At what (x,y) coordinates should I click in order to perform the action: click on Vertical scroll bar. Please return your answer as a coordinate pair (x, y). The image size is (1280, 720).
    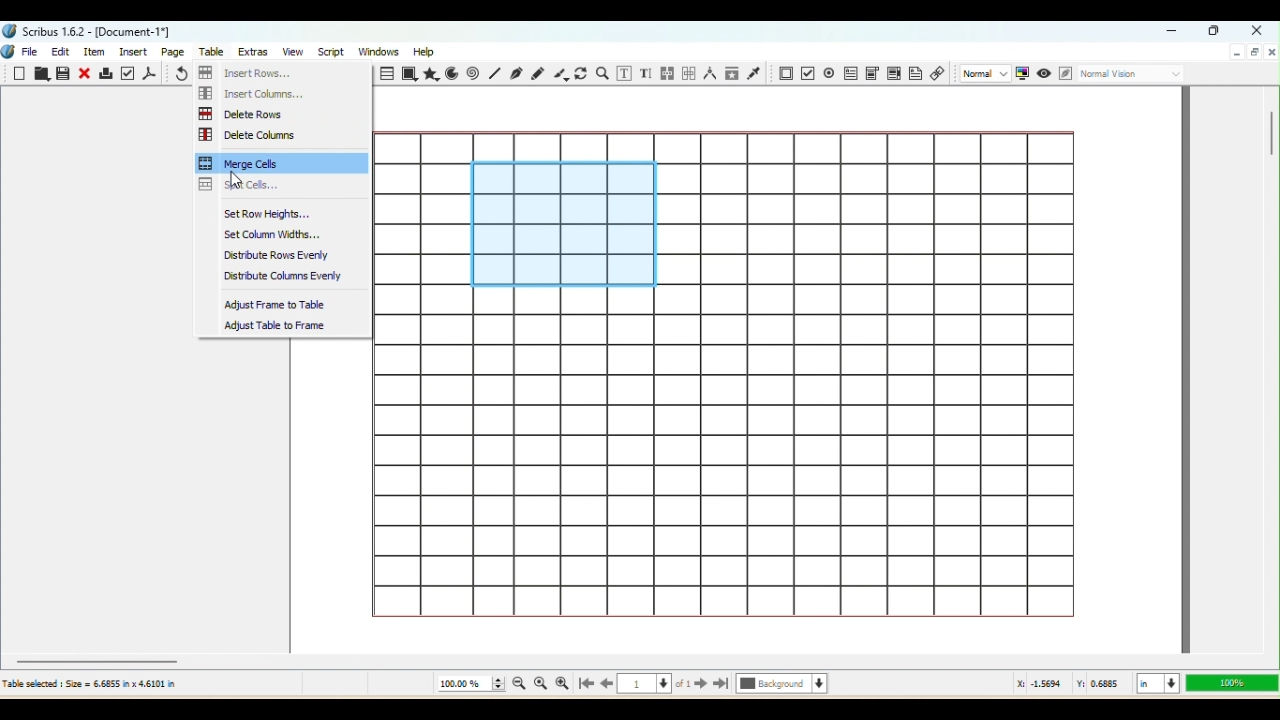
    Looking at the image, I should click on (1271, 368).